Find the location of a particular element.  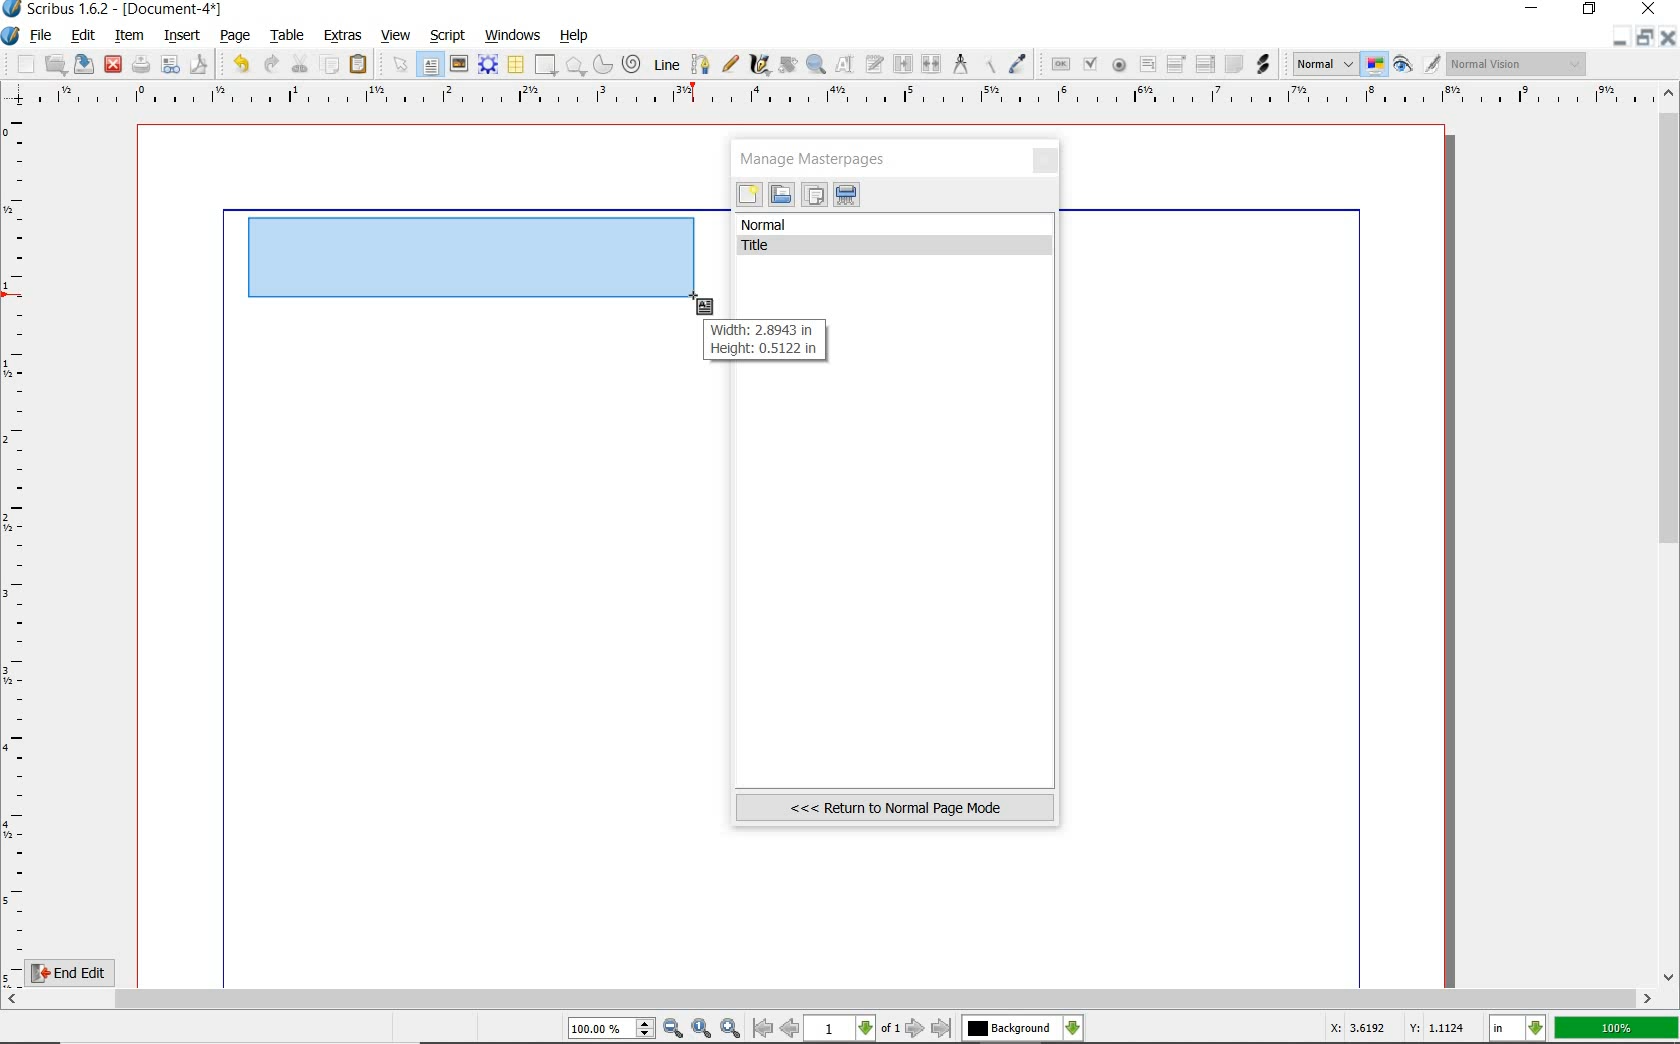

pdf check box is located at coordinates (1089, 64).